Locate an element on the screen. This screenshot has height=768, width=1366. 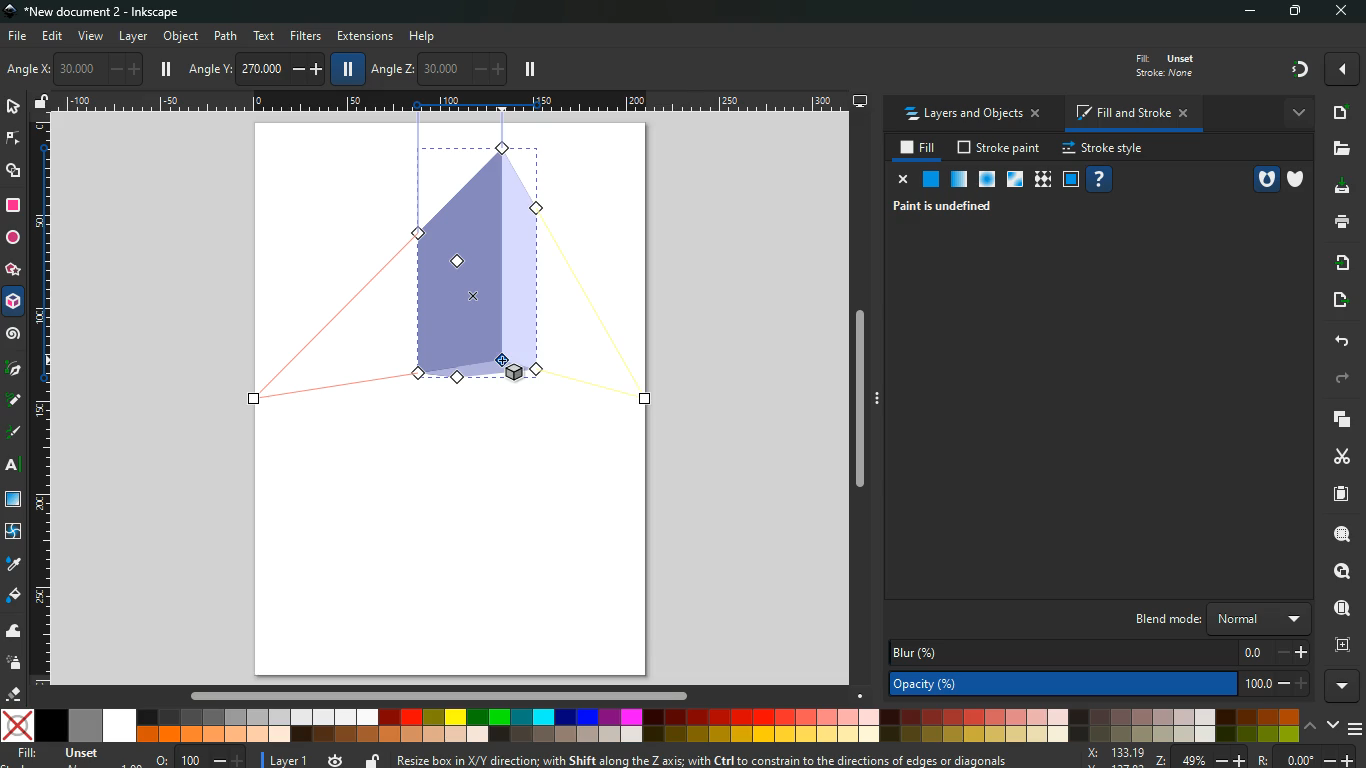
help is located at coordinates (1098, 180).